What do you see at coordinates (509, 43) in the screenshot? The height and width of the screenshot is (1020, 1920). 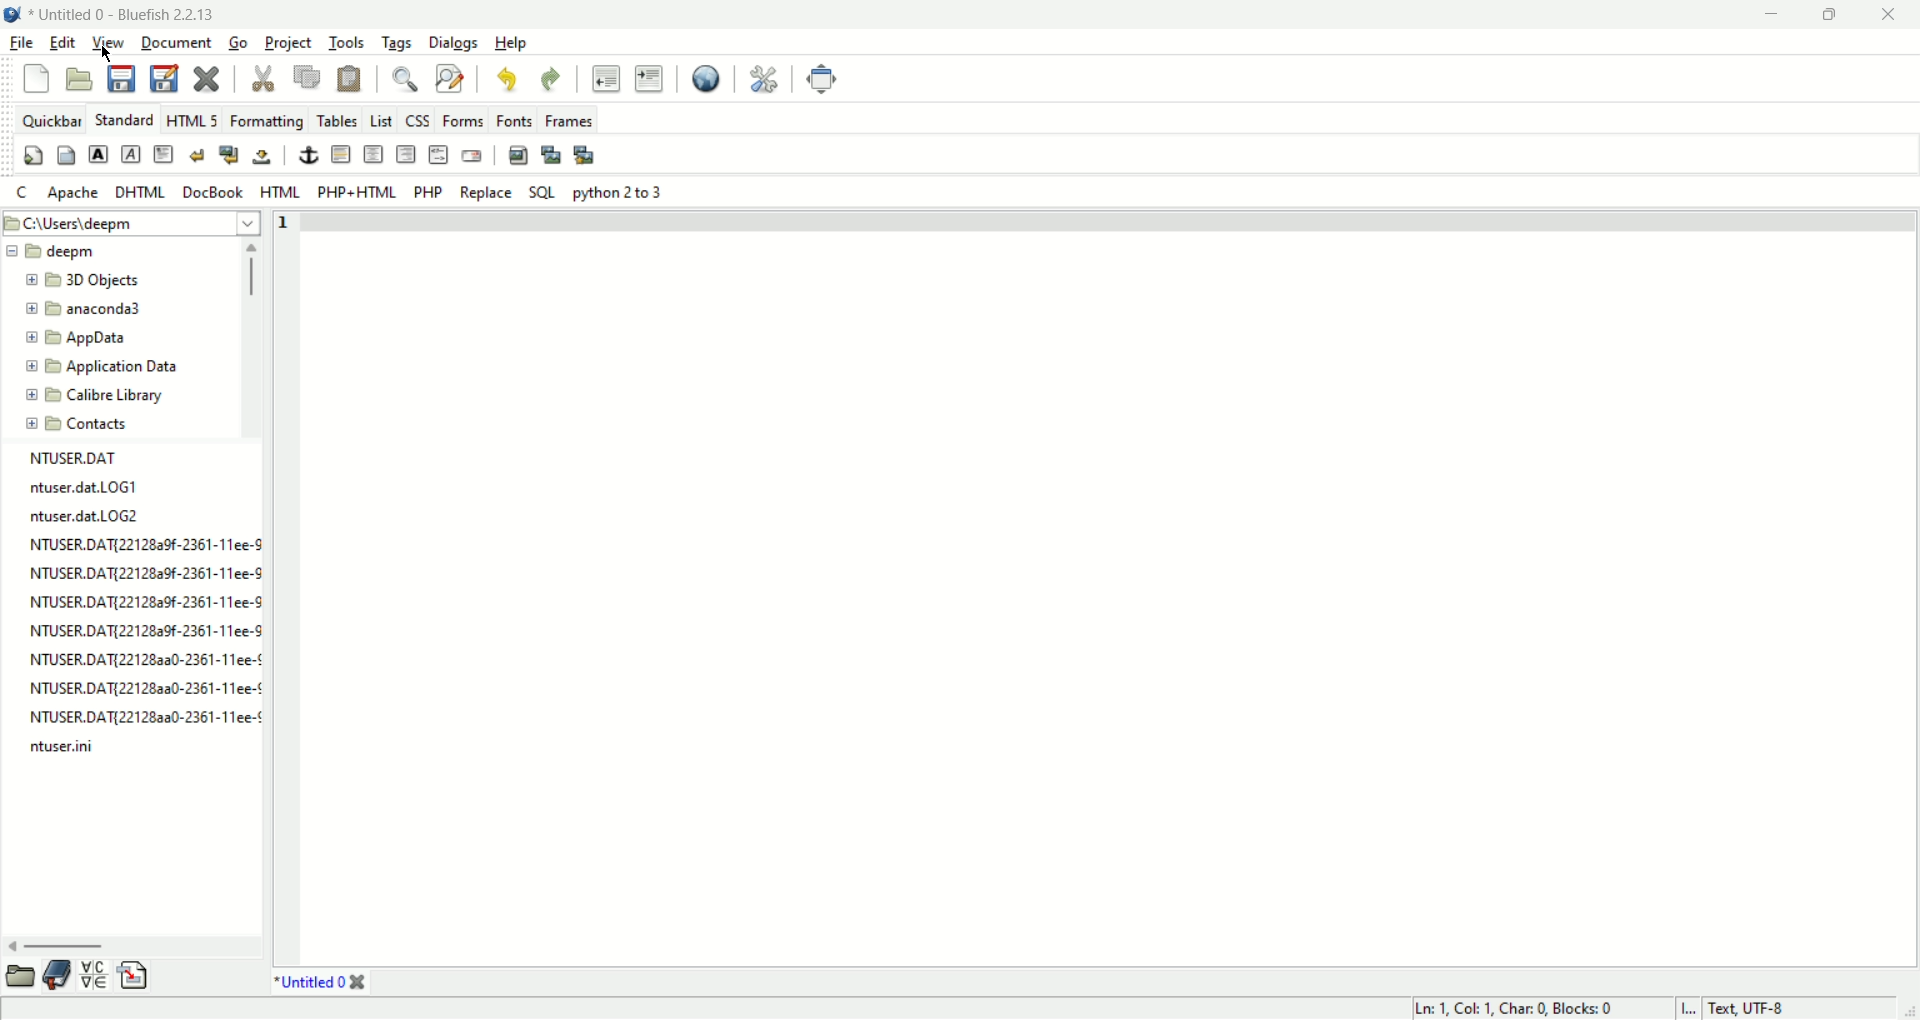 I see `help` at bounding box center [509, 43].